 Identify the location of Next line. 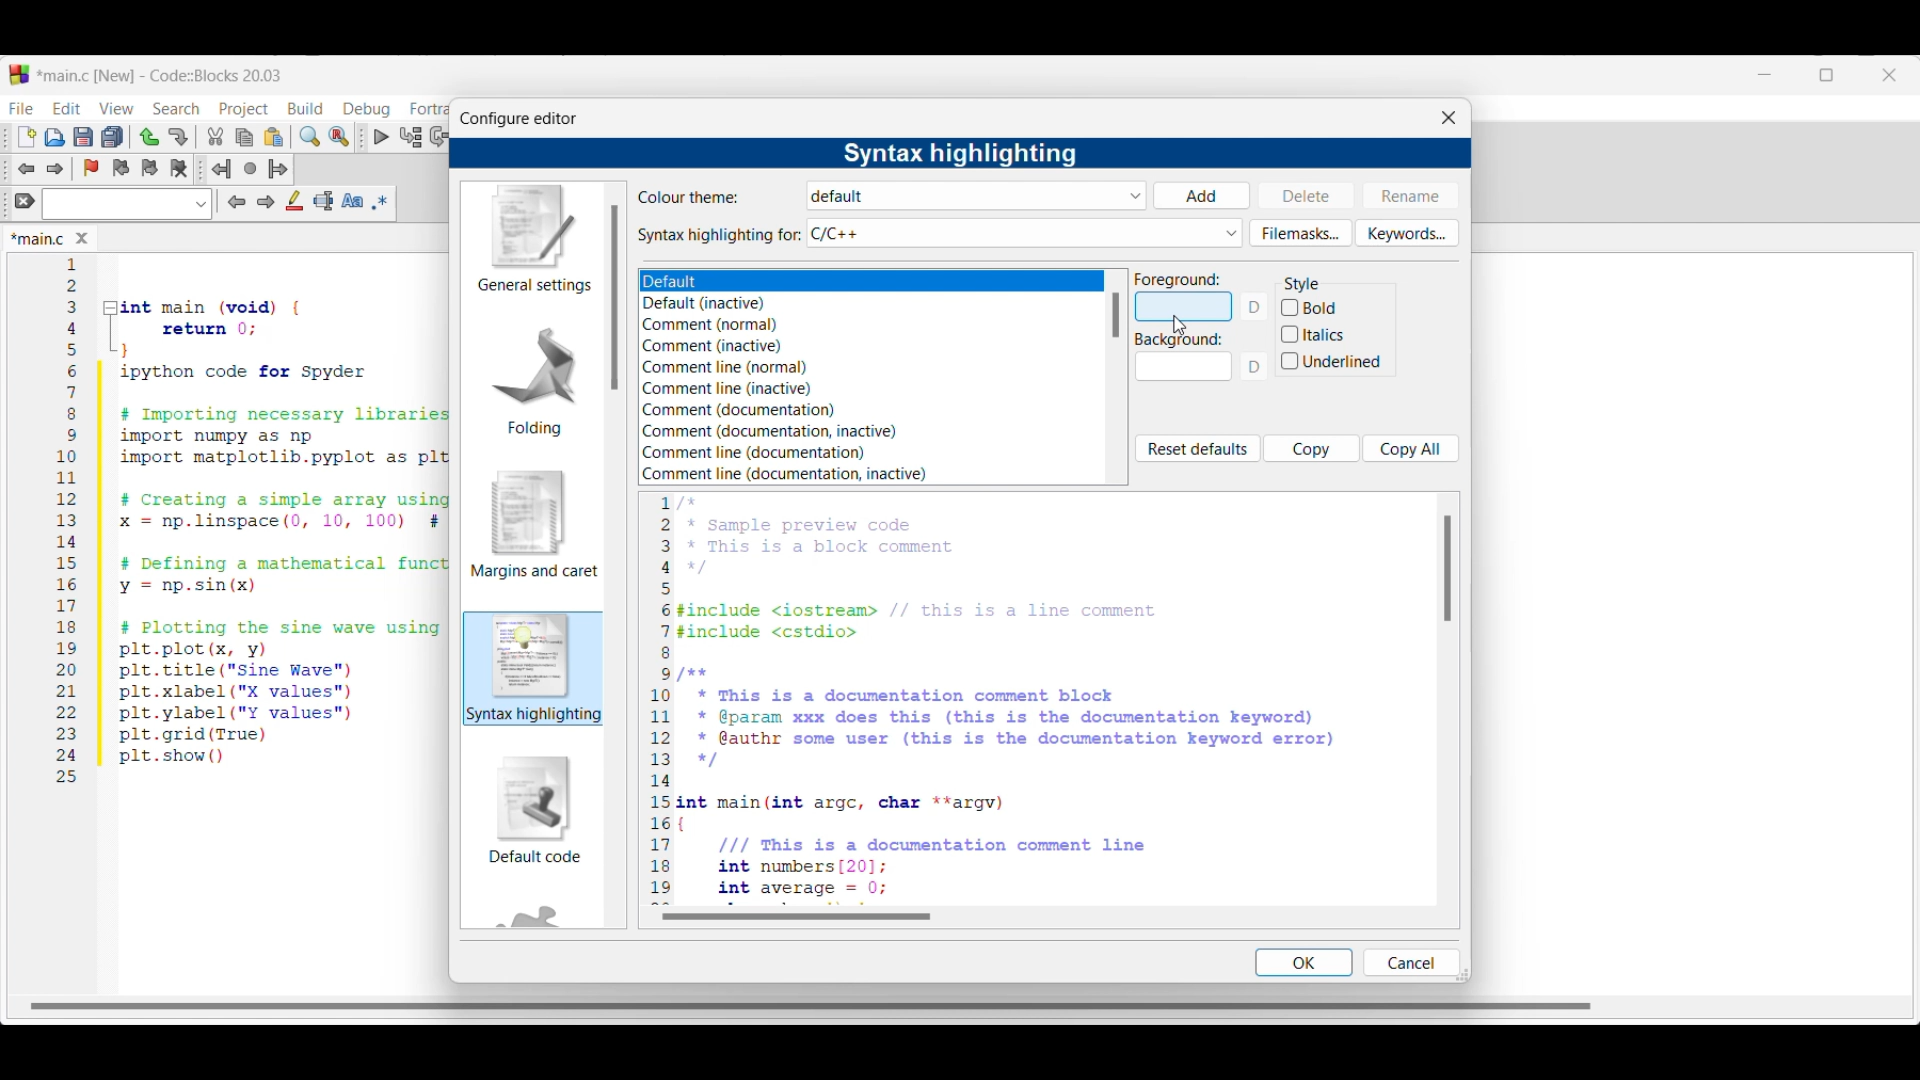
(441, 137).